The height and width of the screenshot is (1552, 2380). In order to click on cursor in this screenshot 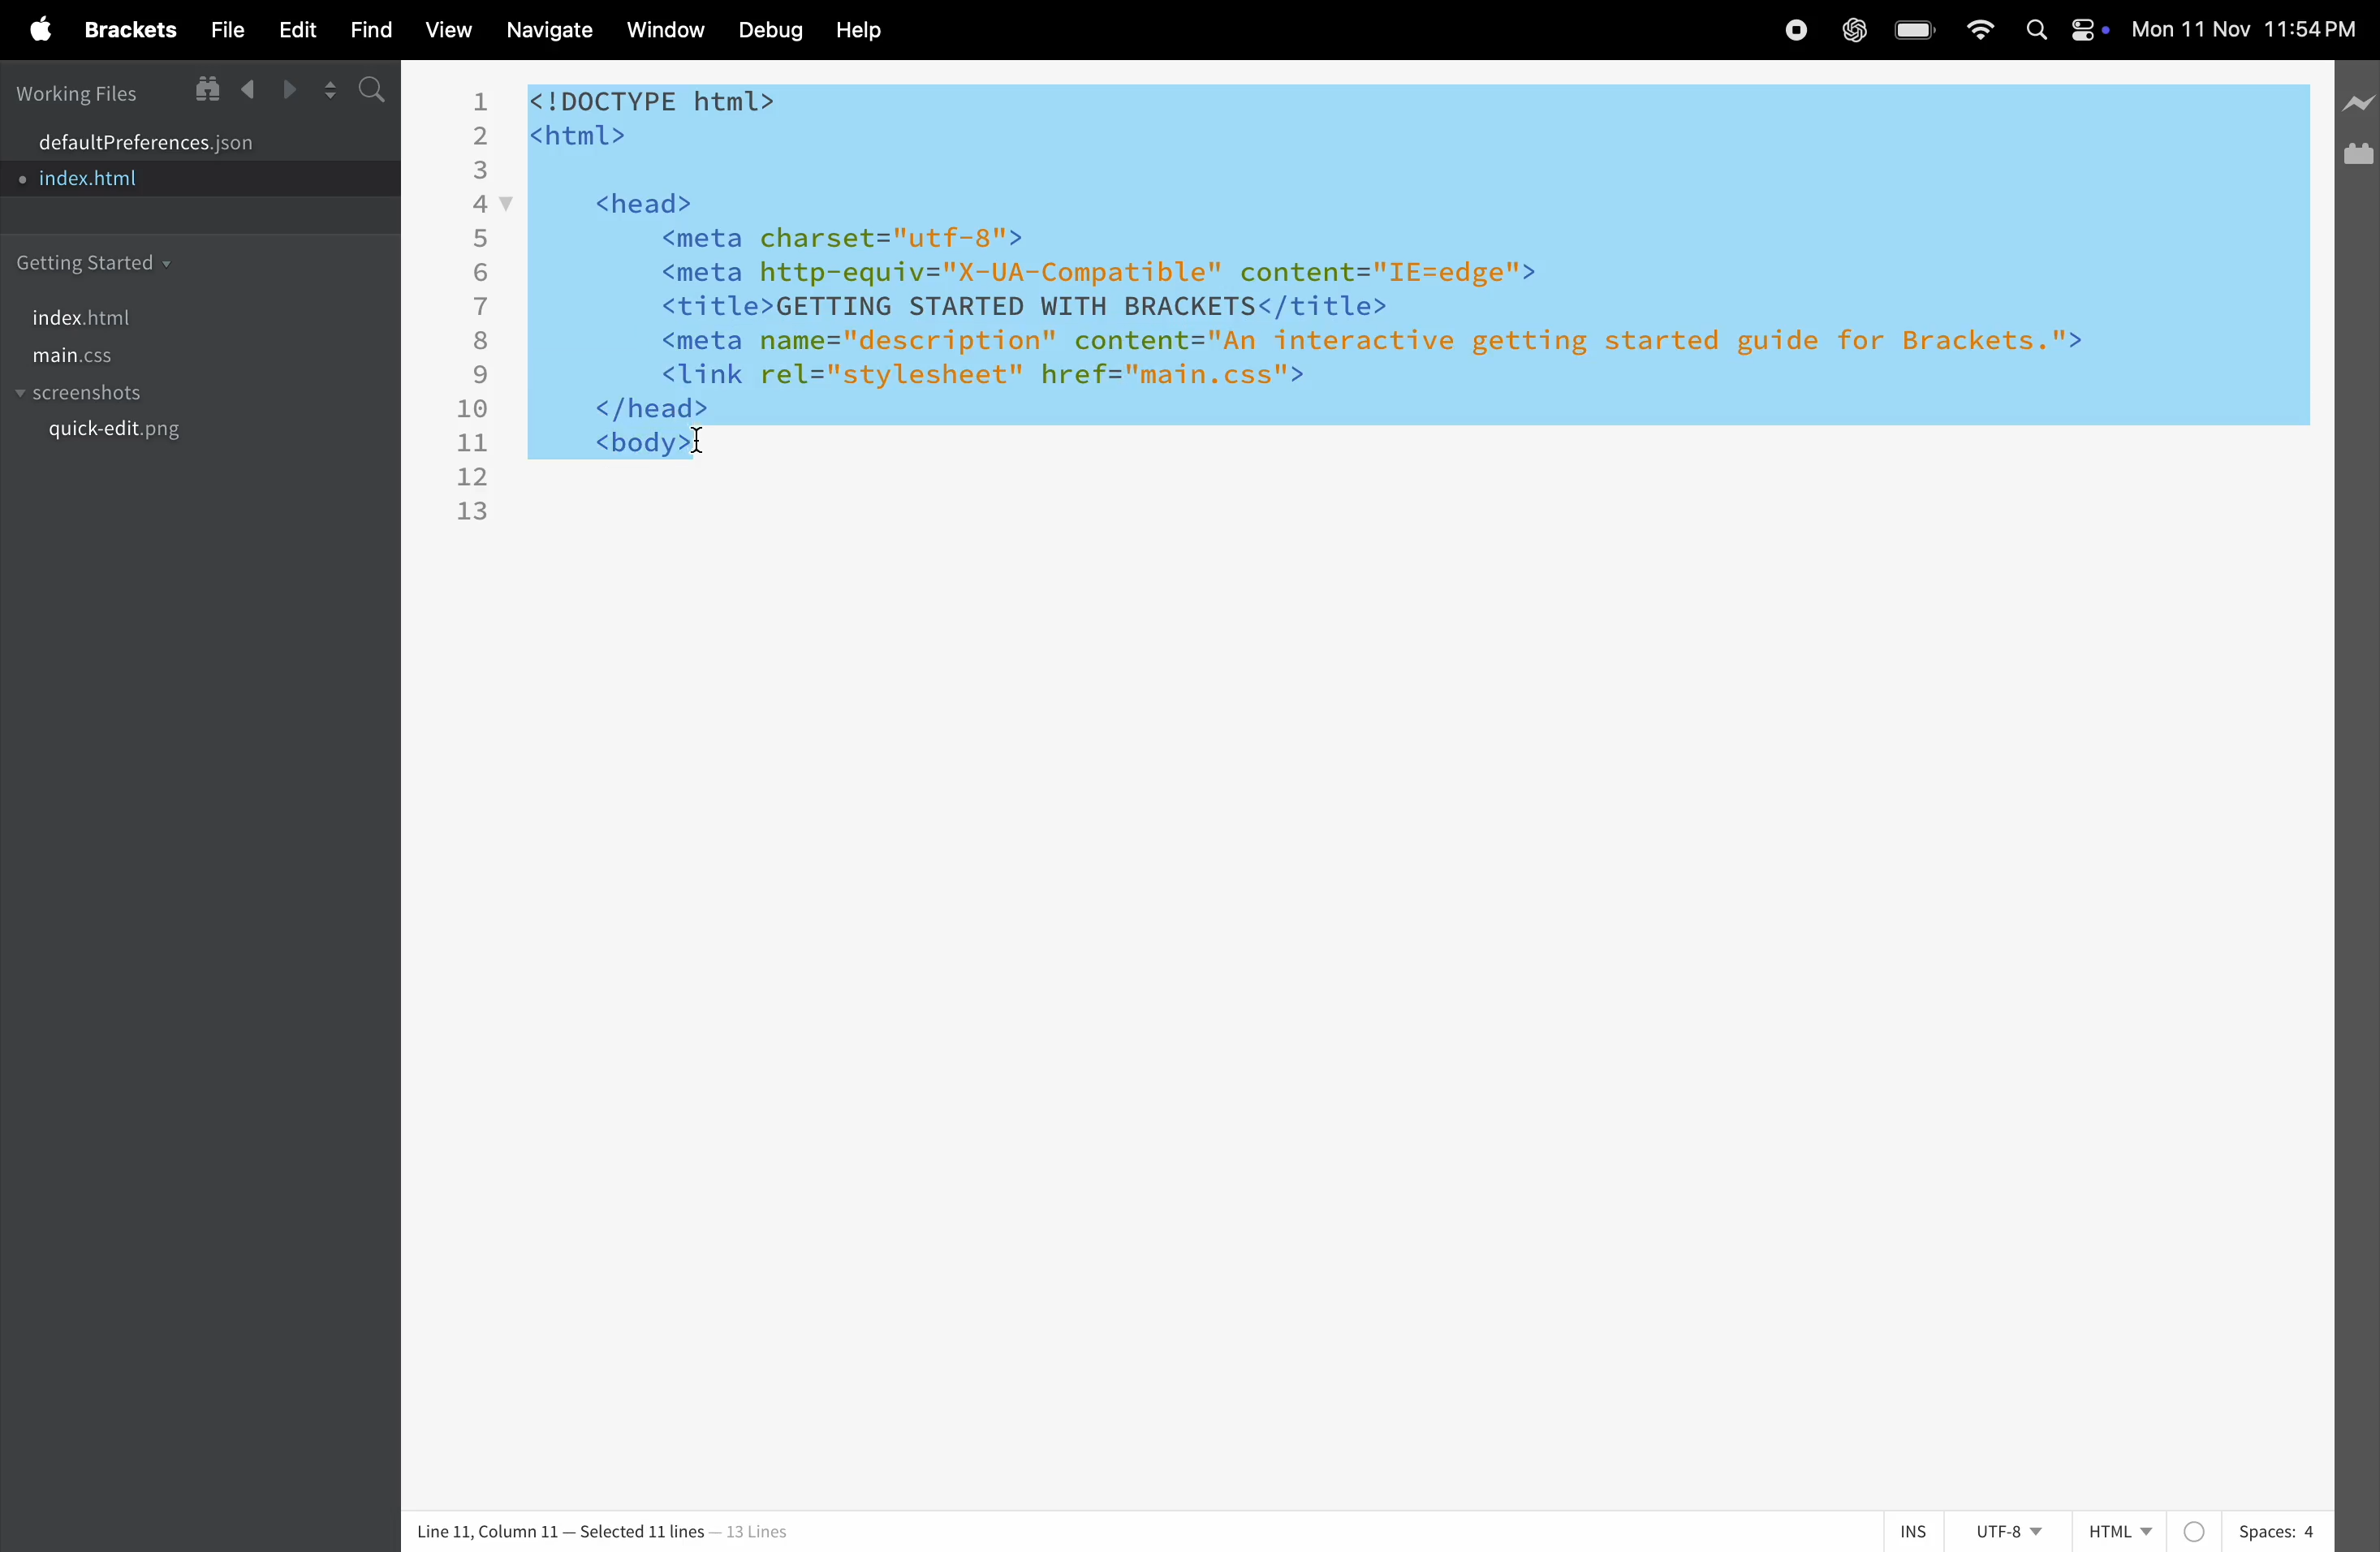, I will do `click(710, 445)`.